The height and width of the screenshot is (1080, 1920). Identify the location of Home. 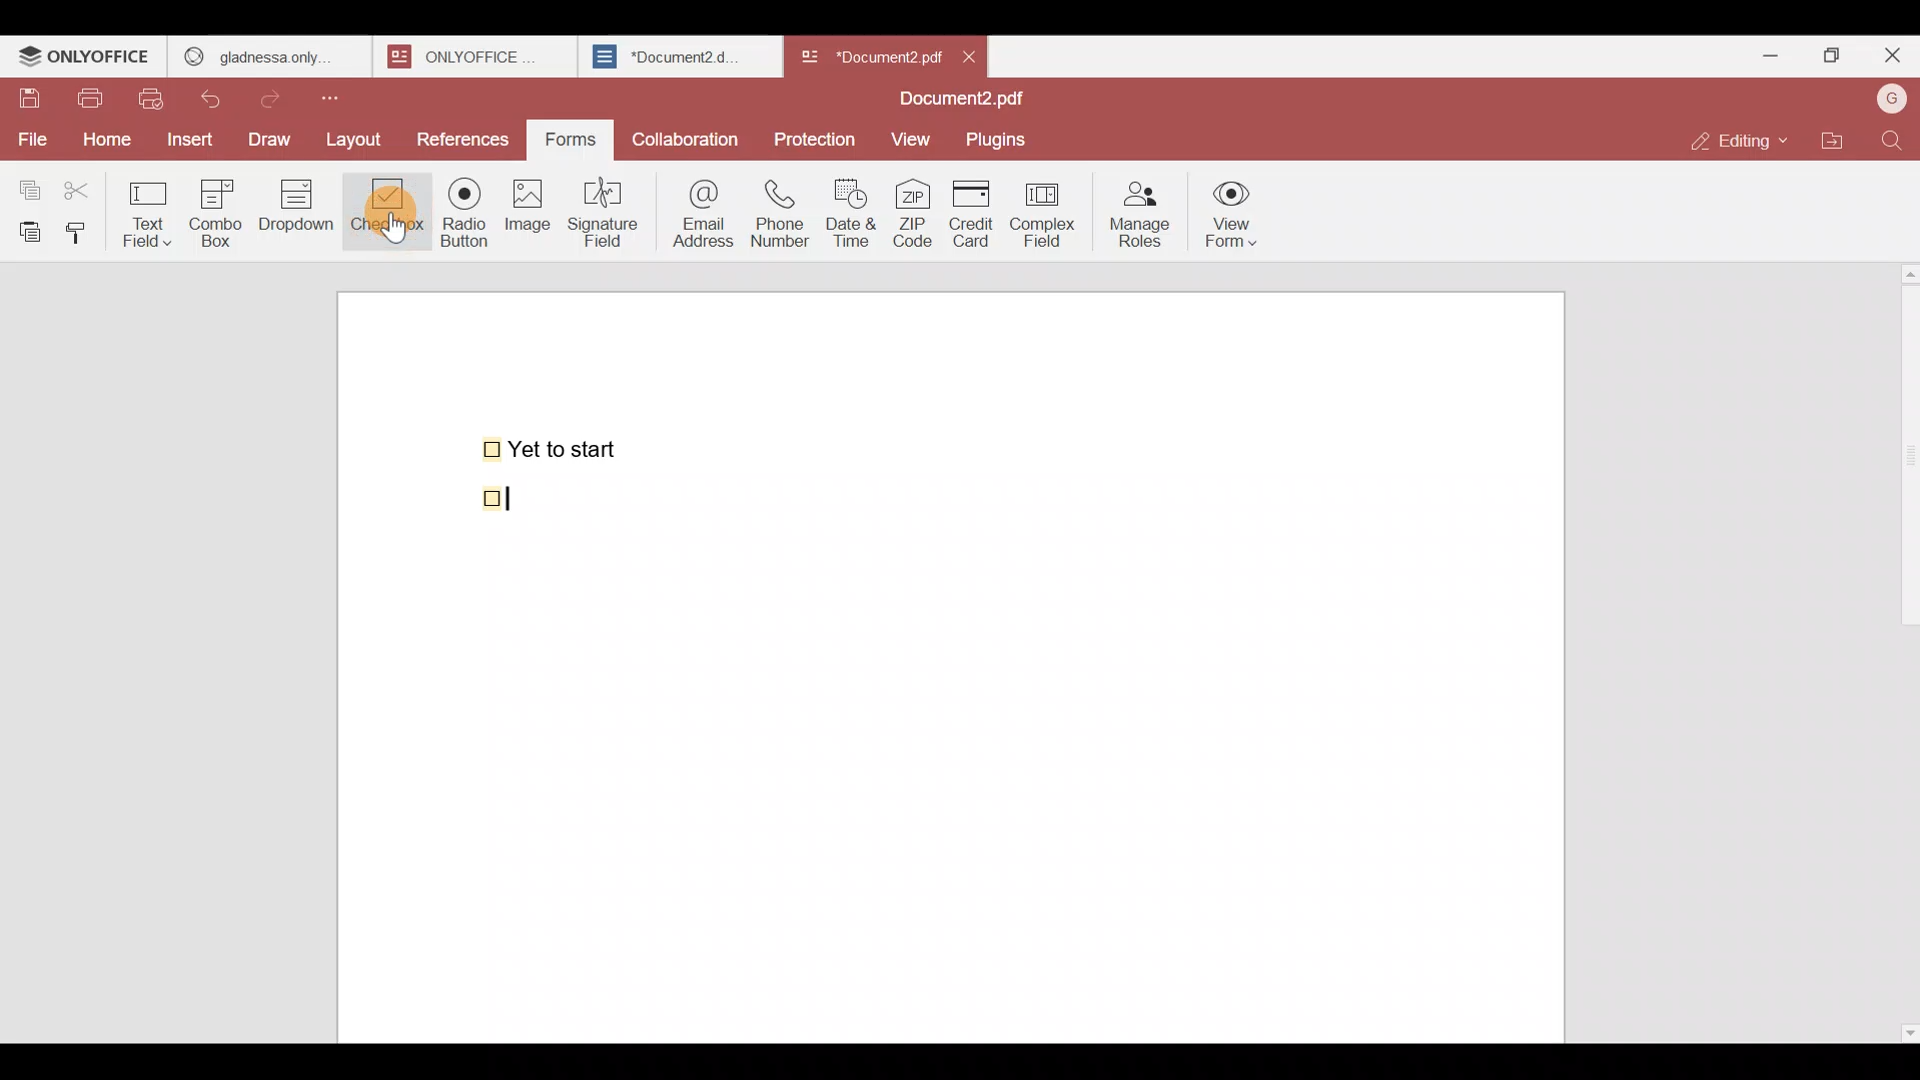
(103, 139).